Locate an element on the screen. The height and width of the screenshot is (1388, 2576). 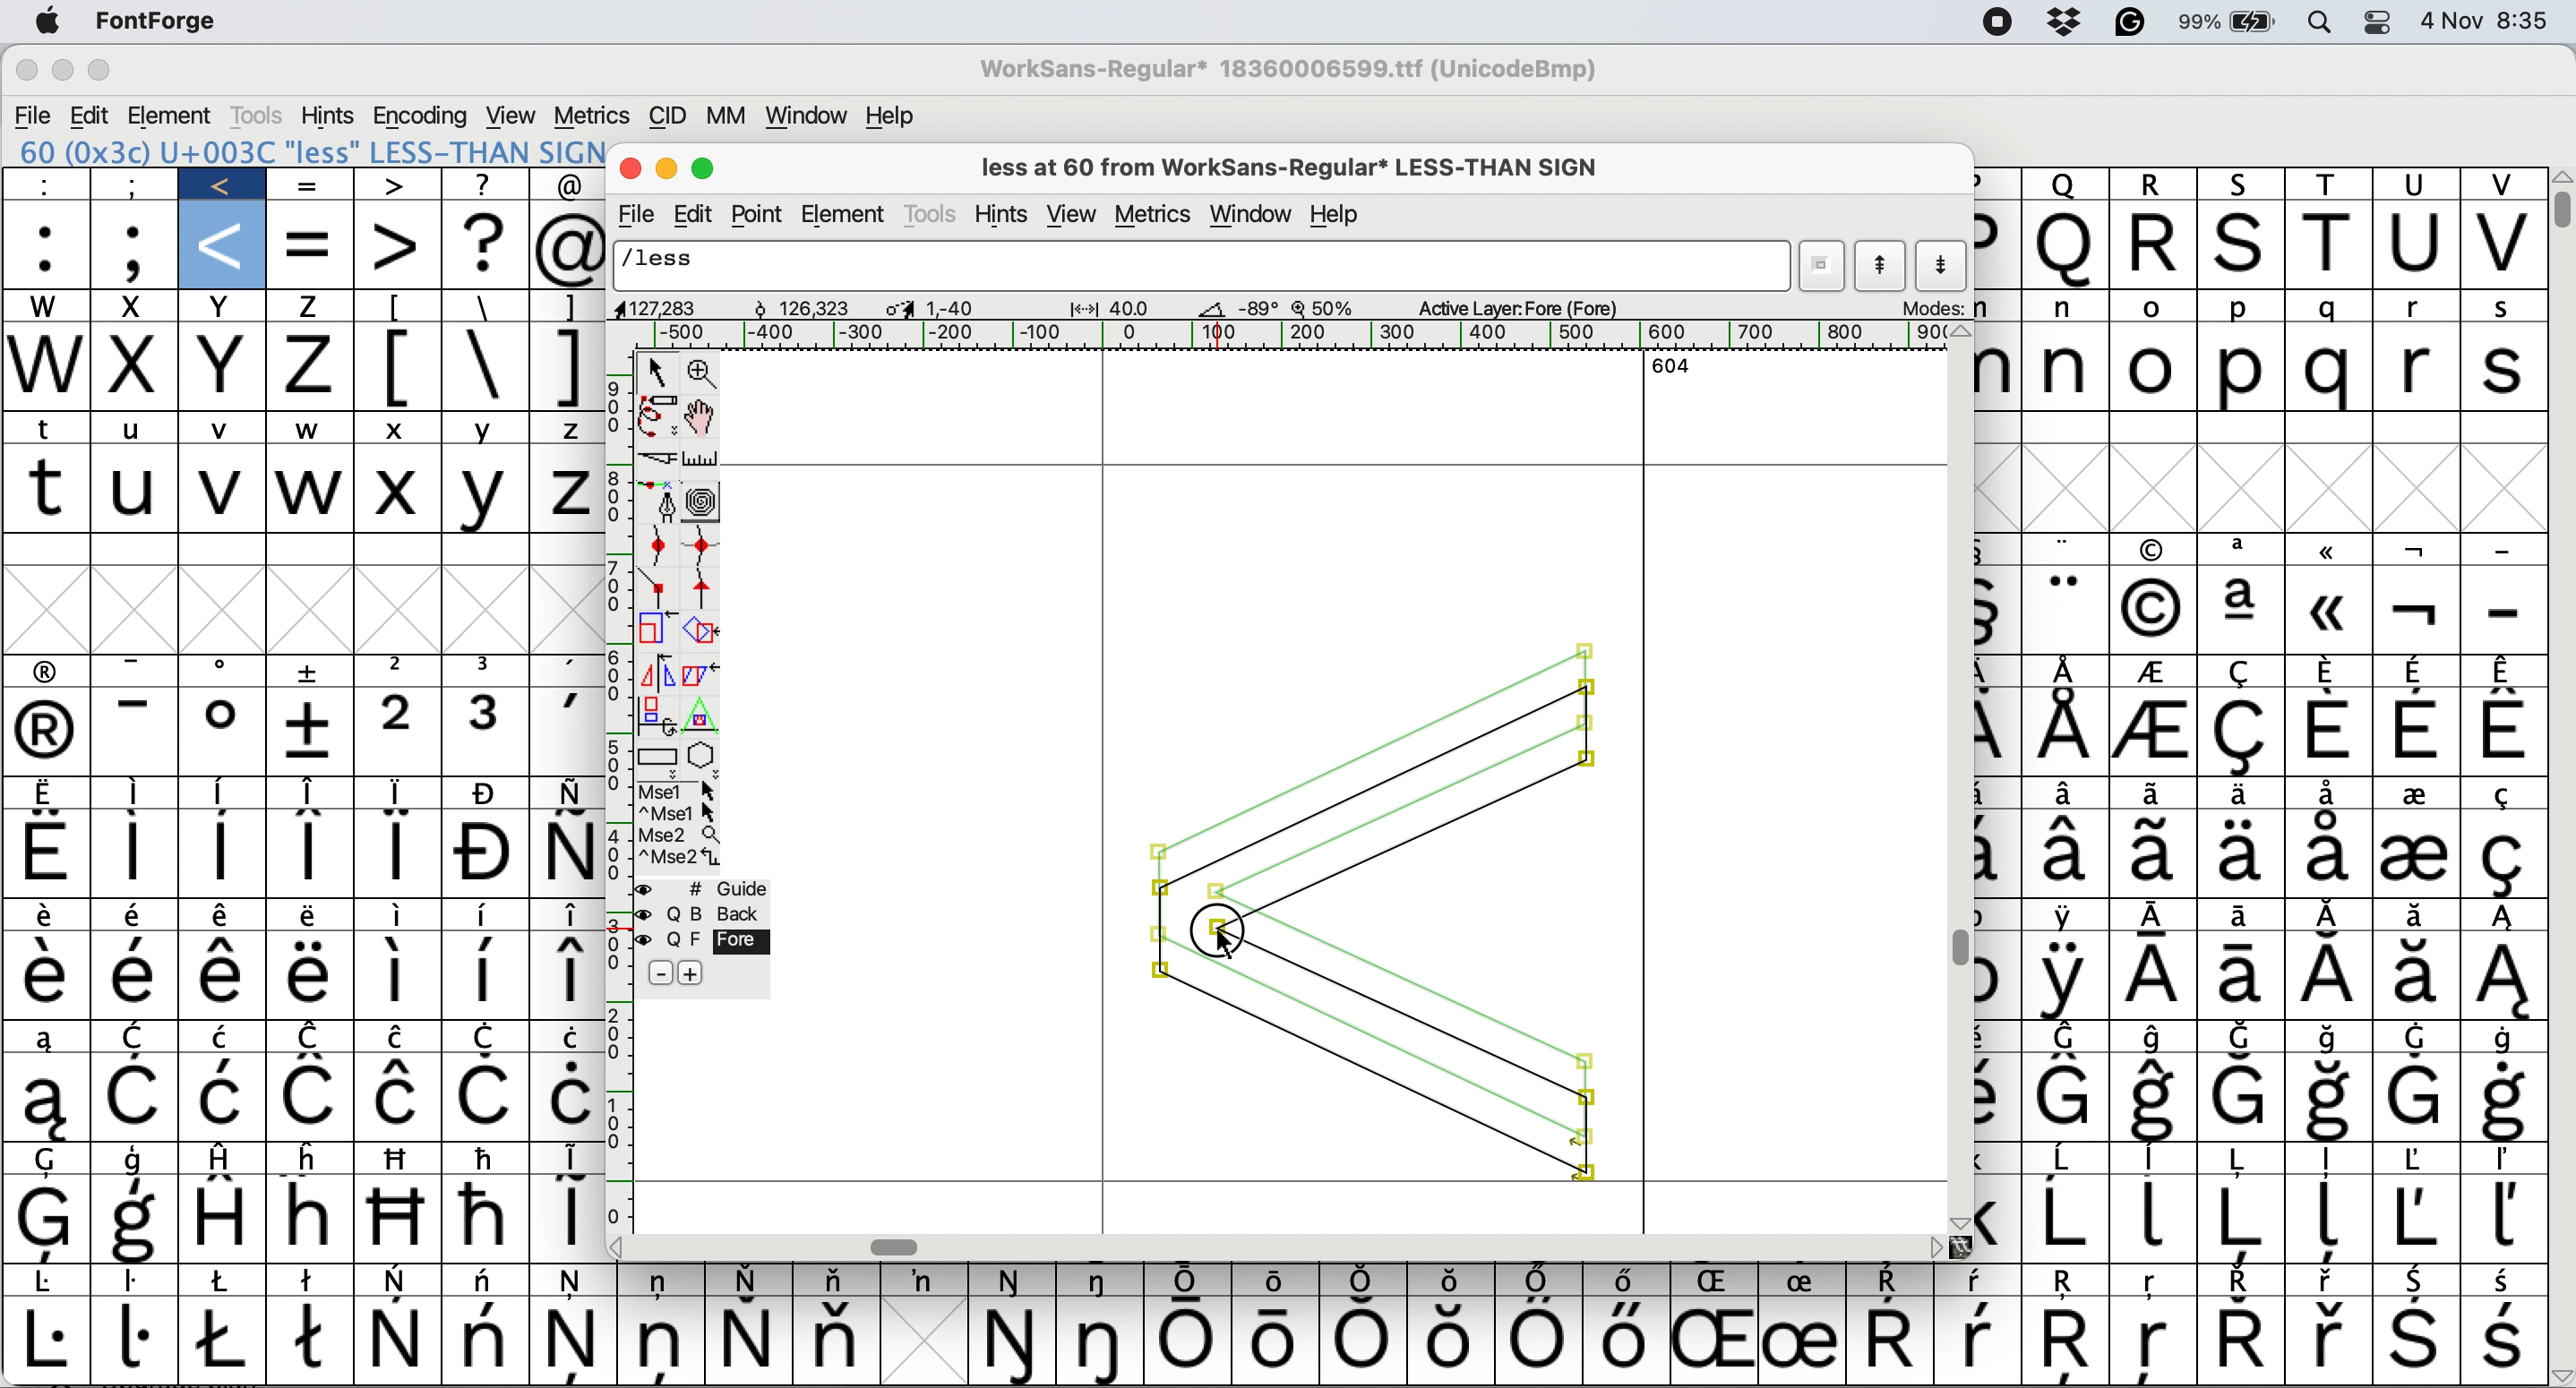
show next letter is located at coordinates (1945, 266).